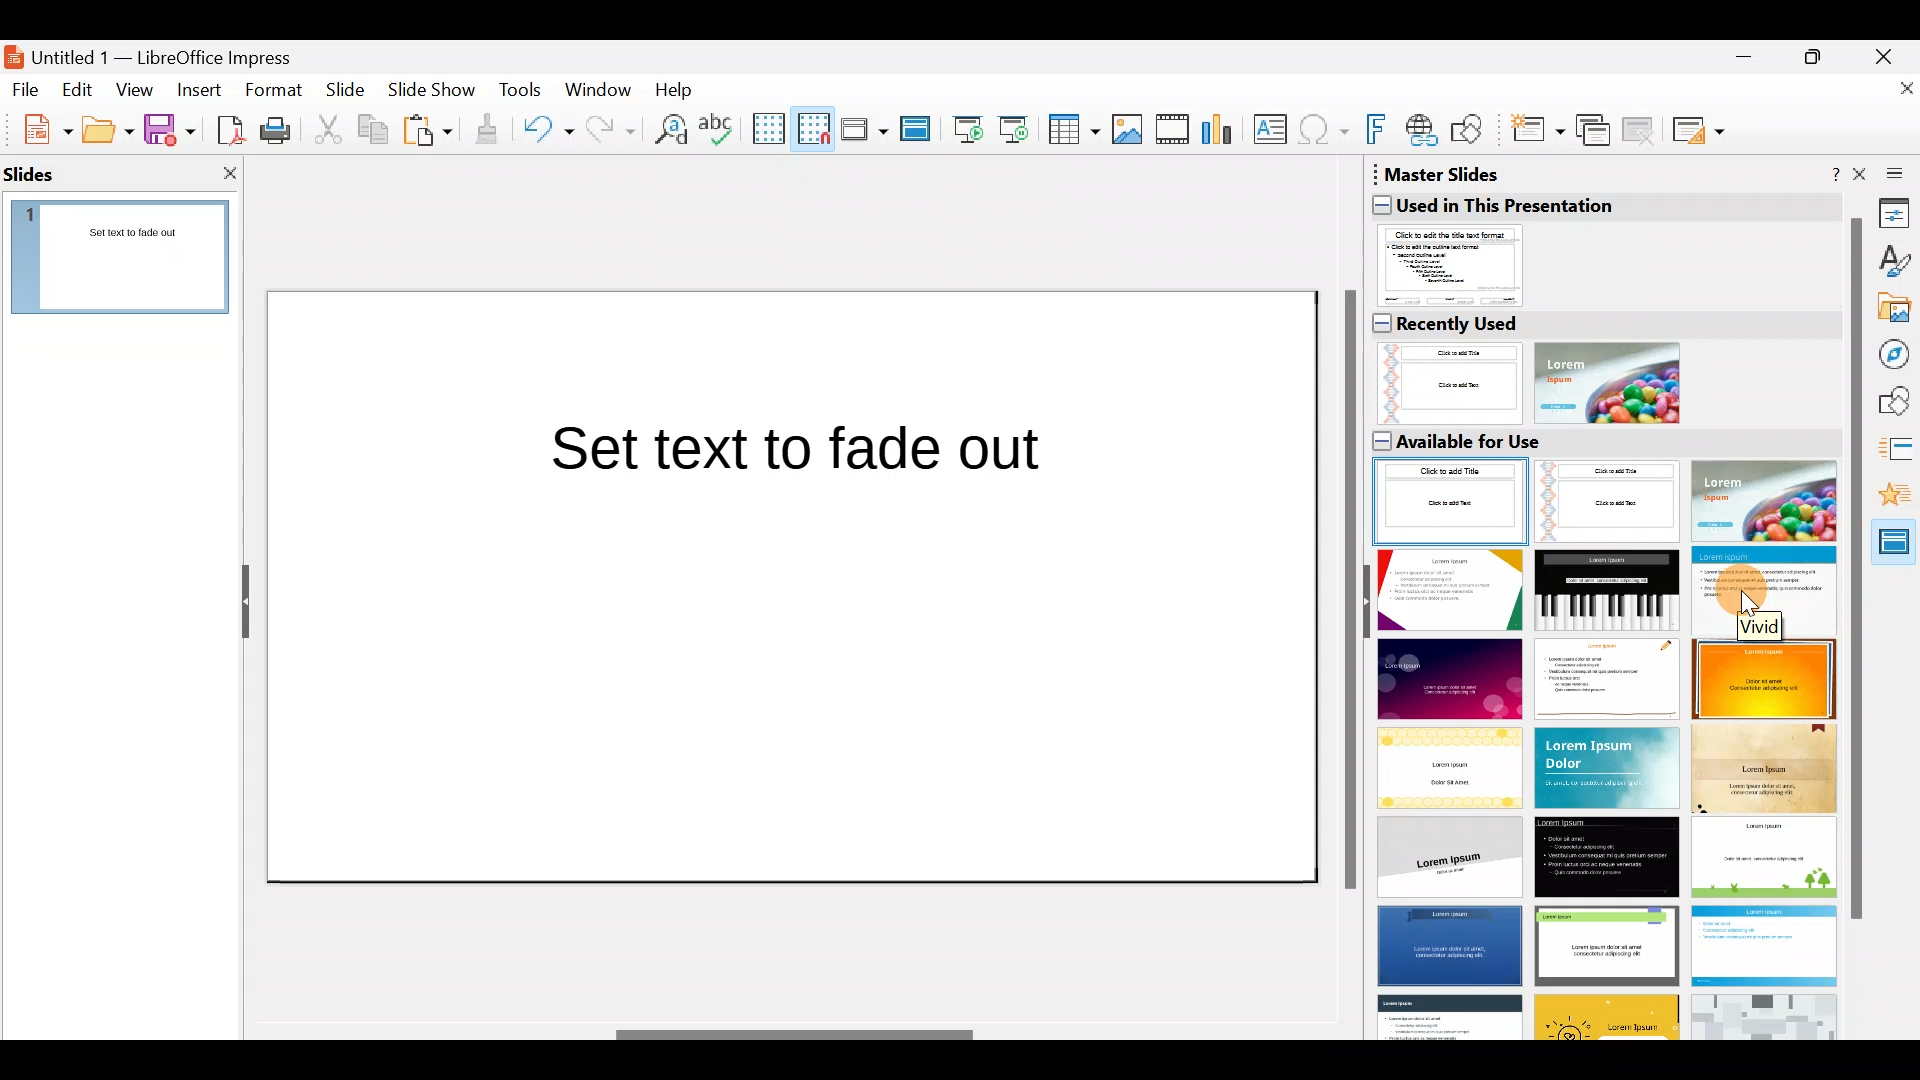 The image size is (1920, 1080). I want to click on Save, so click(169, 128).